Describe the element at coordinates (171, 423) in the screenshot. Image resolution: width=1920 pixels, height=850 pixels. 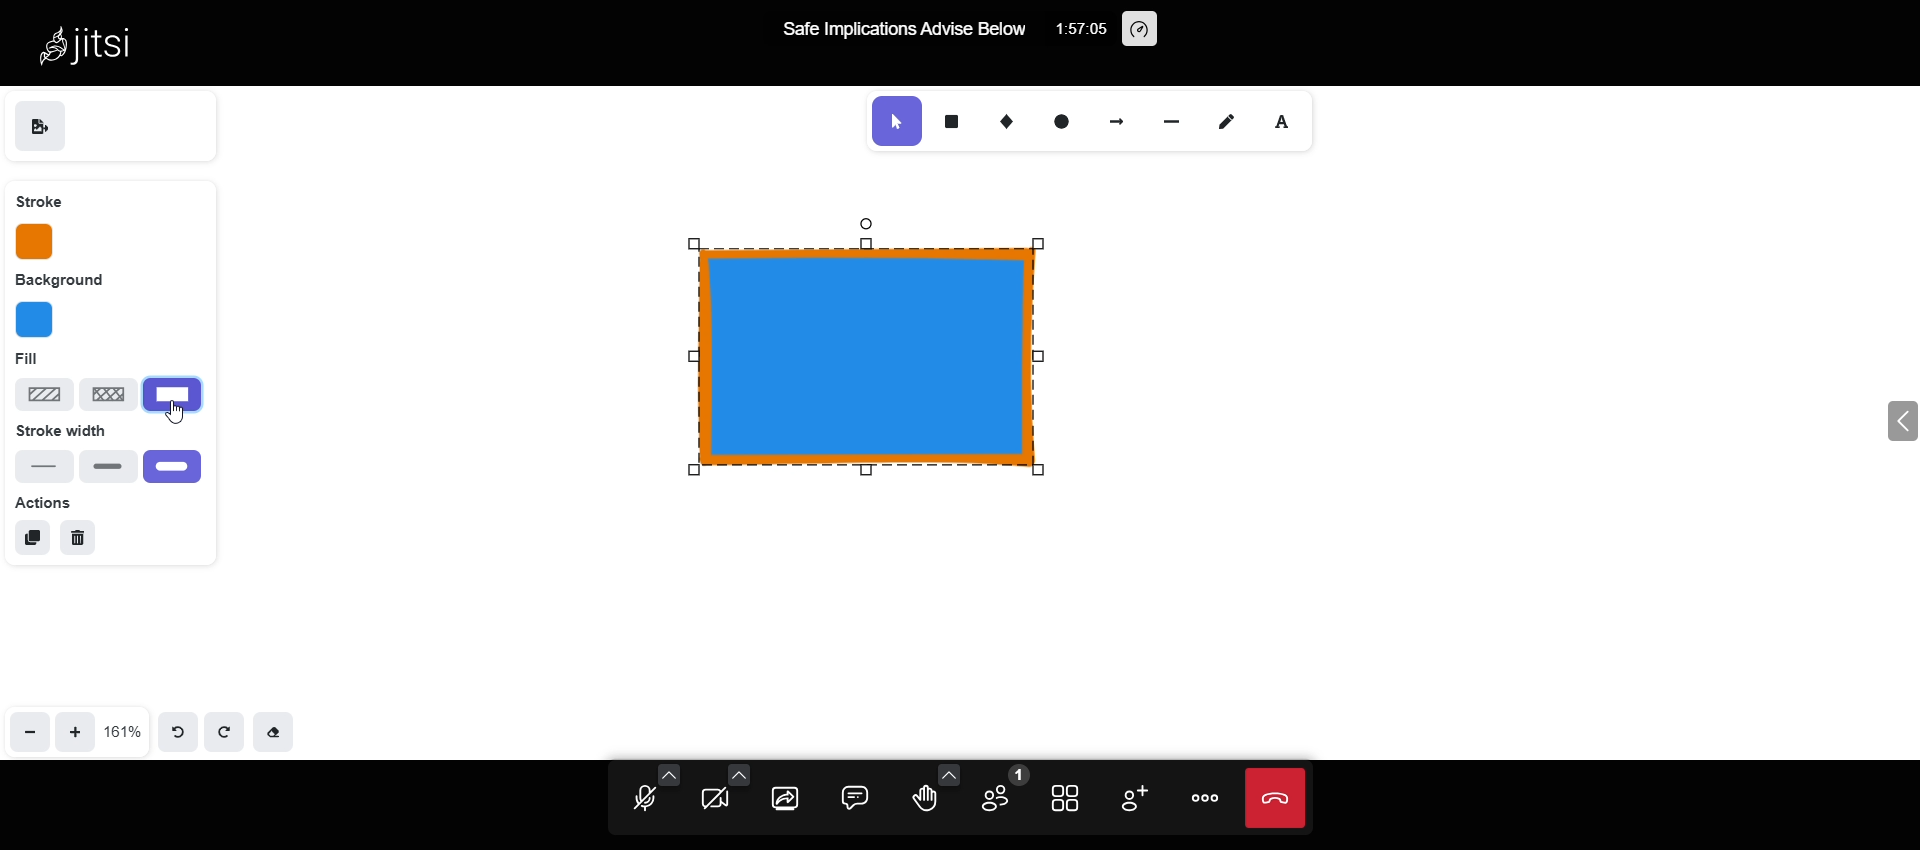
I see `cursor` at that location.